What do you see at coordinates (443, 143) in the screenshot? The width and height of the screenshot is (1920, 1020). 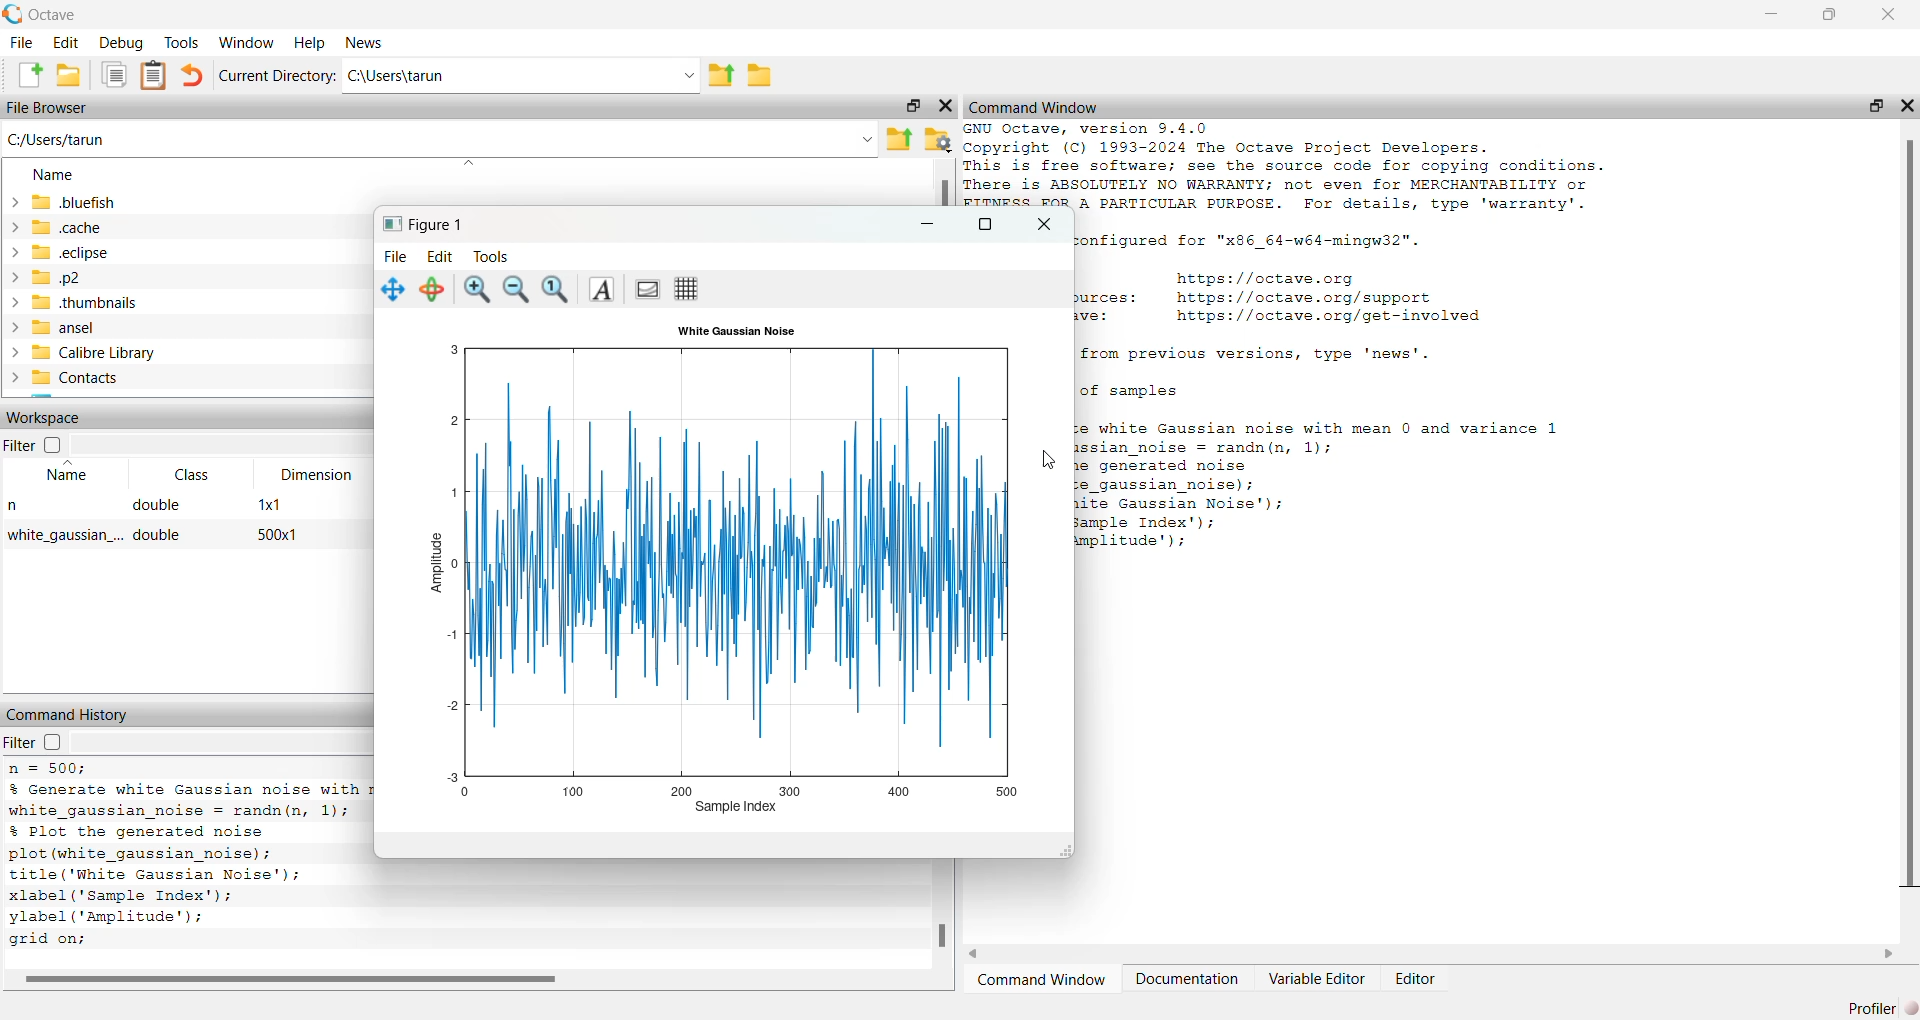 I see `C:/Users/tarun` at bounding box center [443, 143].